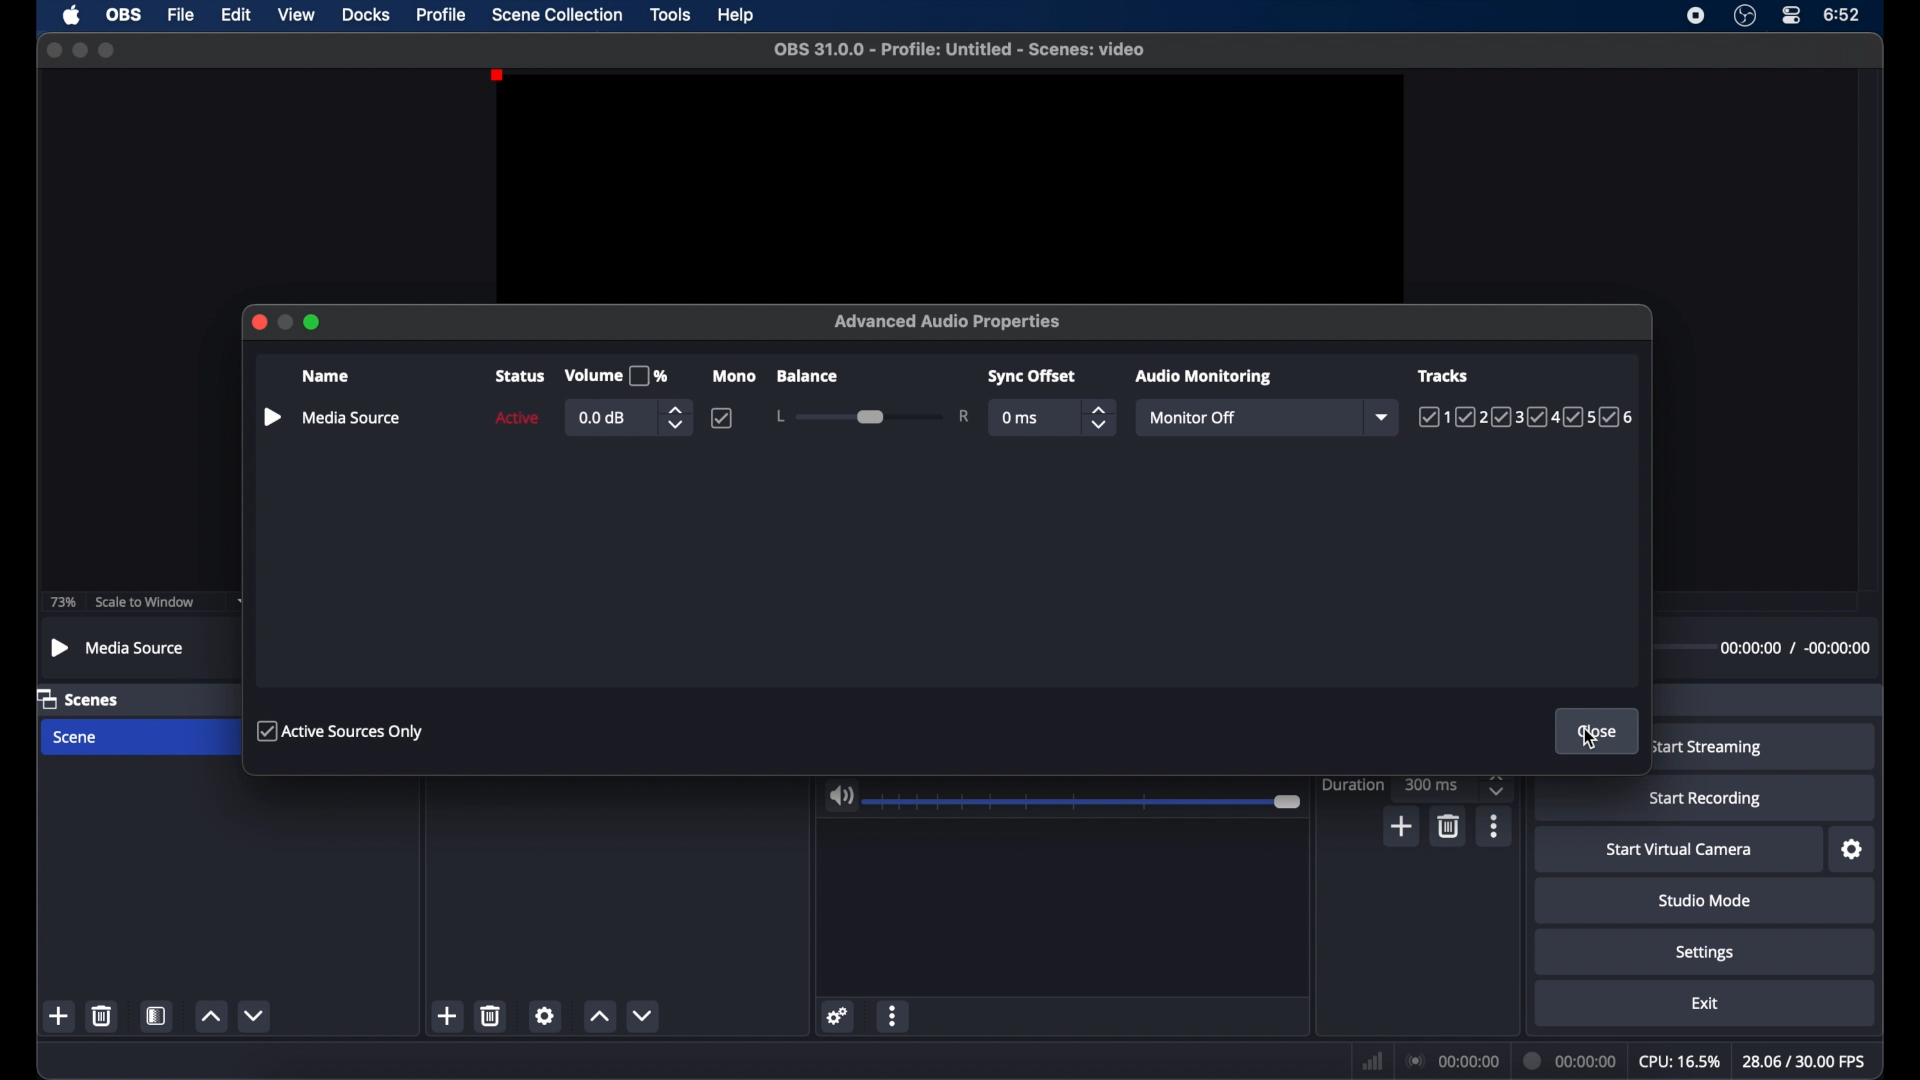 This screenshot has height=1080, width=1920. I want to click on dropdown, so click(1384, 417).